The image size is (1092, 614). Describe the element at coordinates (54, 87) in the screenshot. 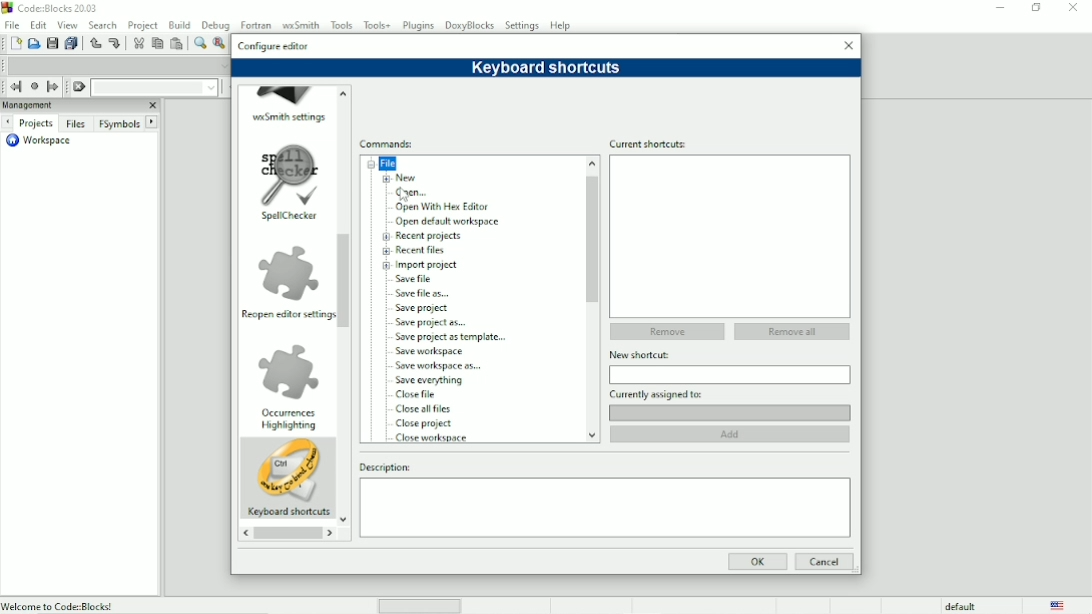

I see `Jump forward` at that location.